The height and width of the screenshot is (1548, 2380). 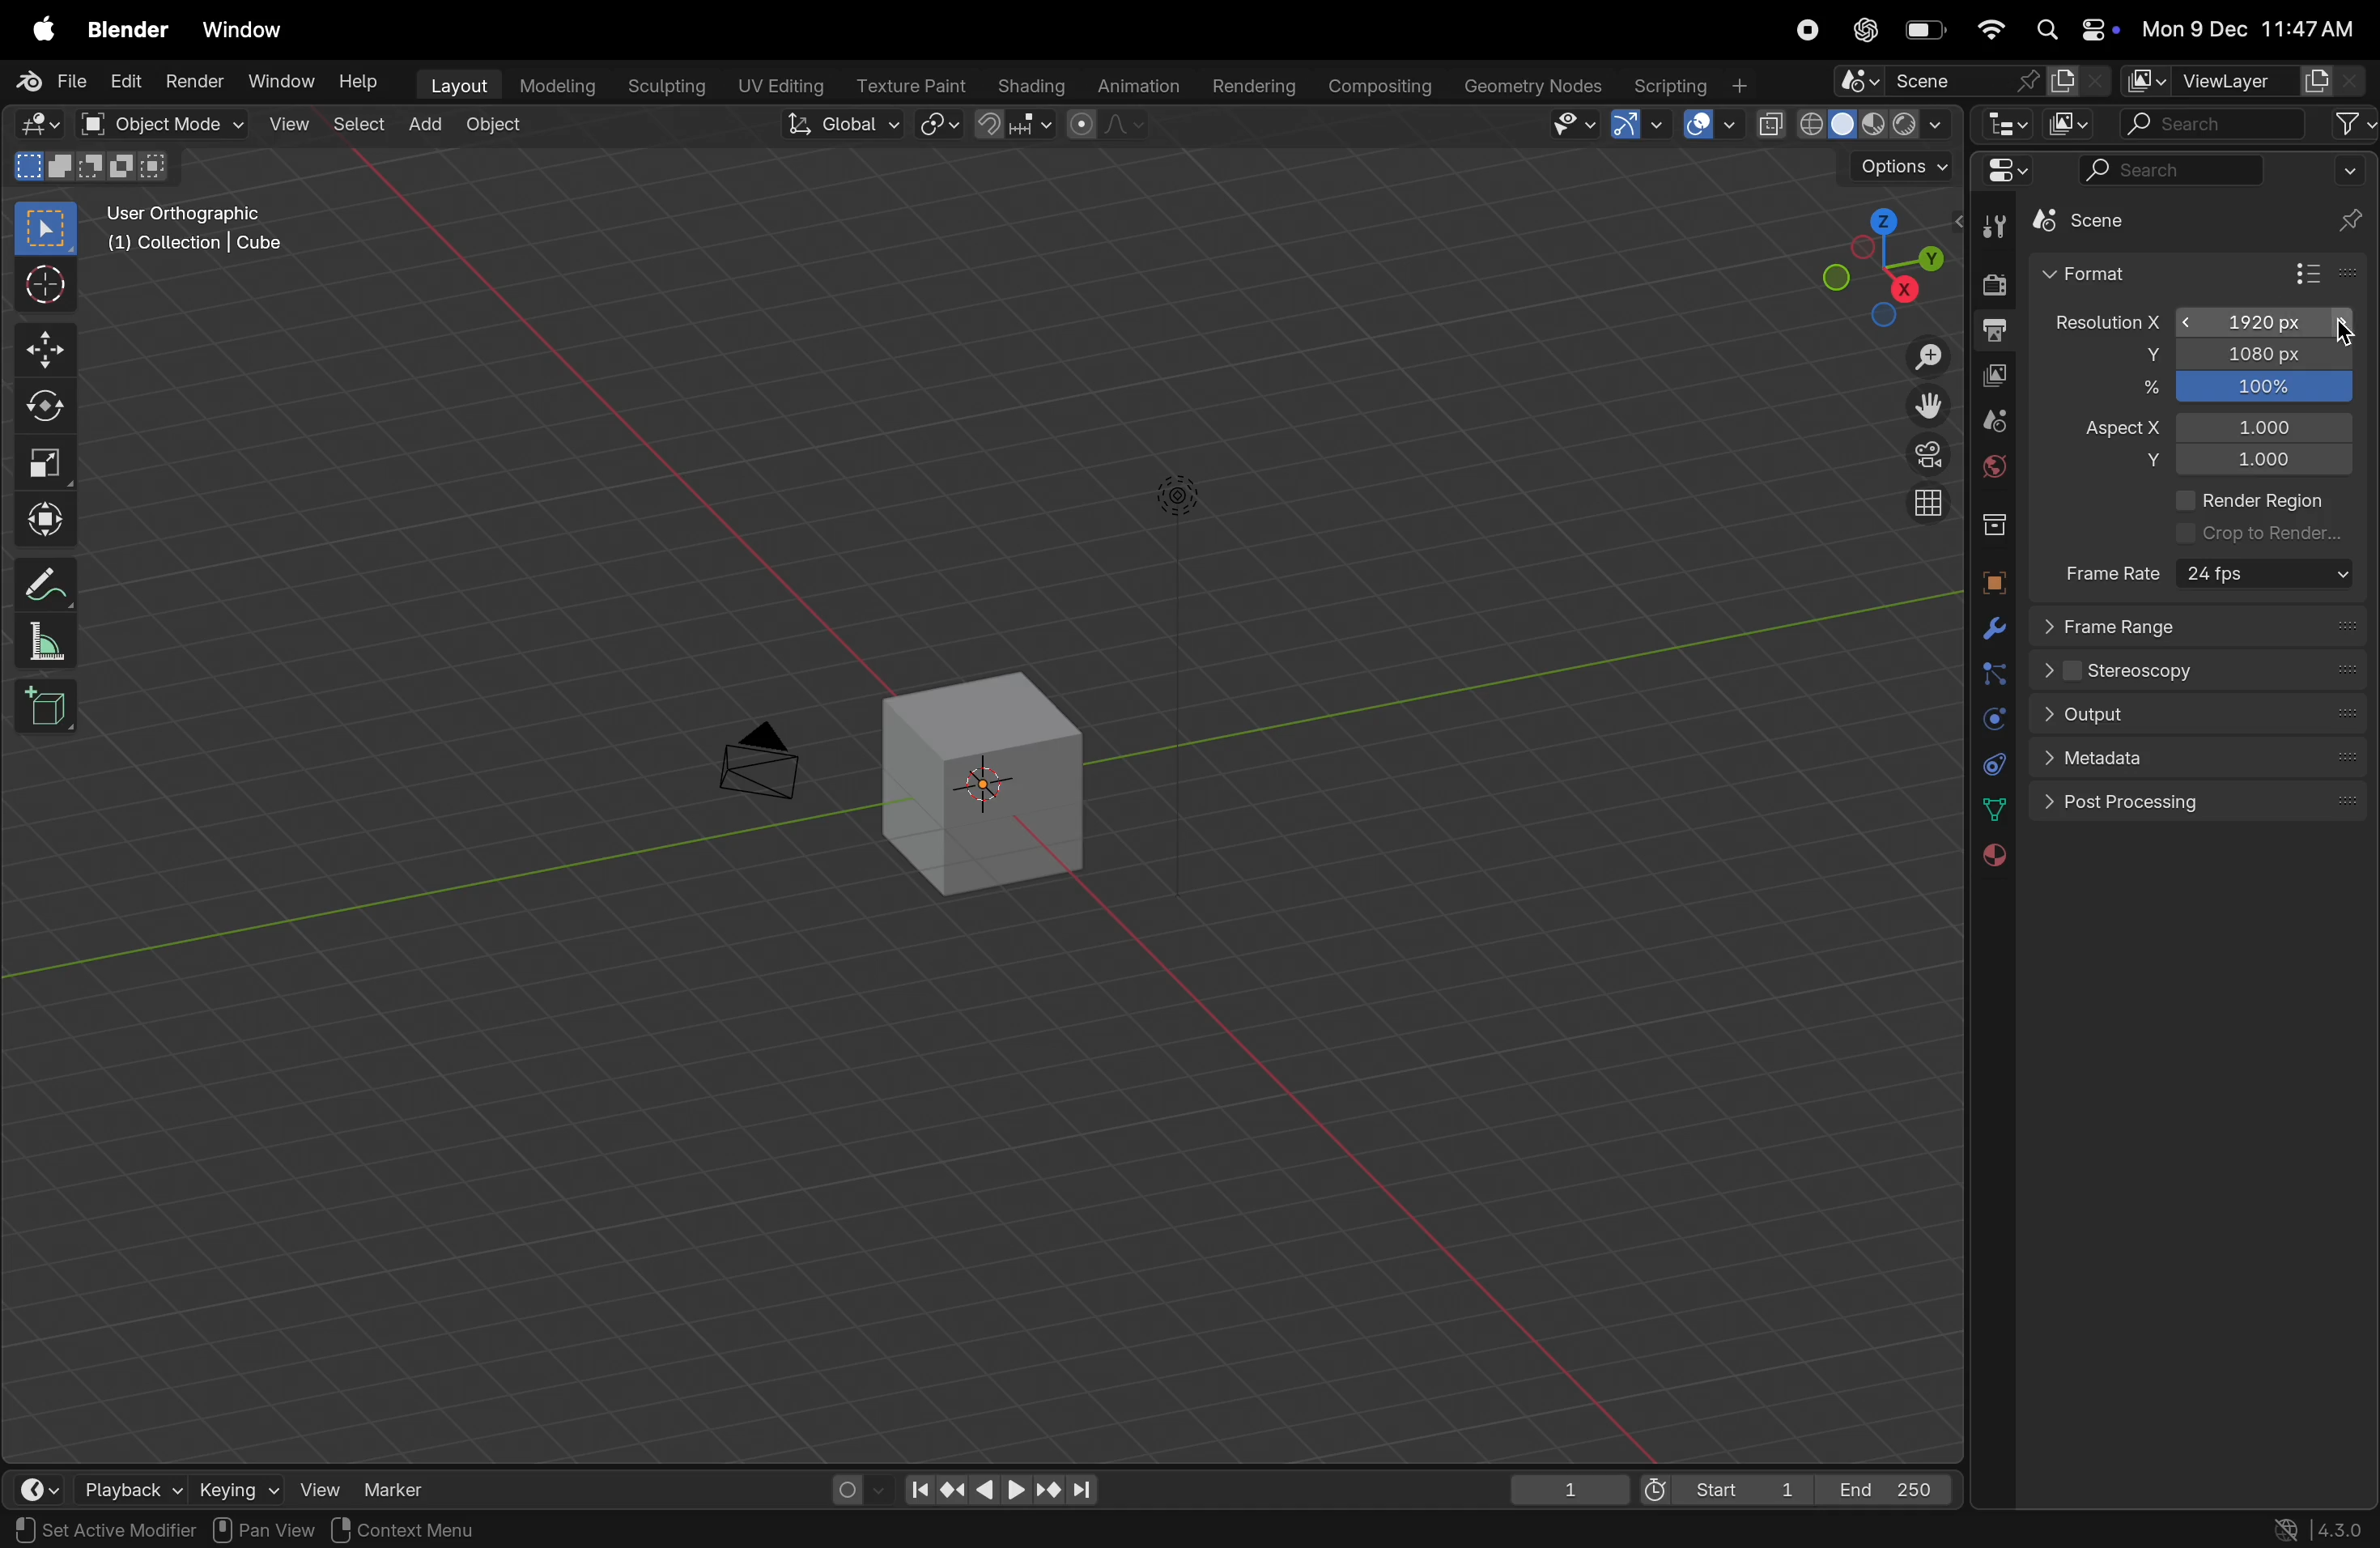 What do you see at coordinates (1994, 471) in the screenshot?
I see `world` at bounding box center [1994, 471].